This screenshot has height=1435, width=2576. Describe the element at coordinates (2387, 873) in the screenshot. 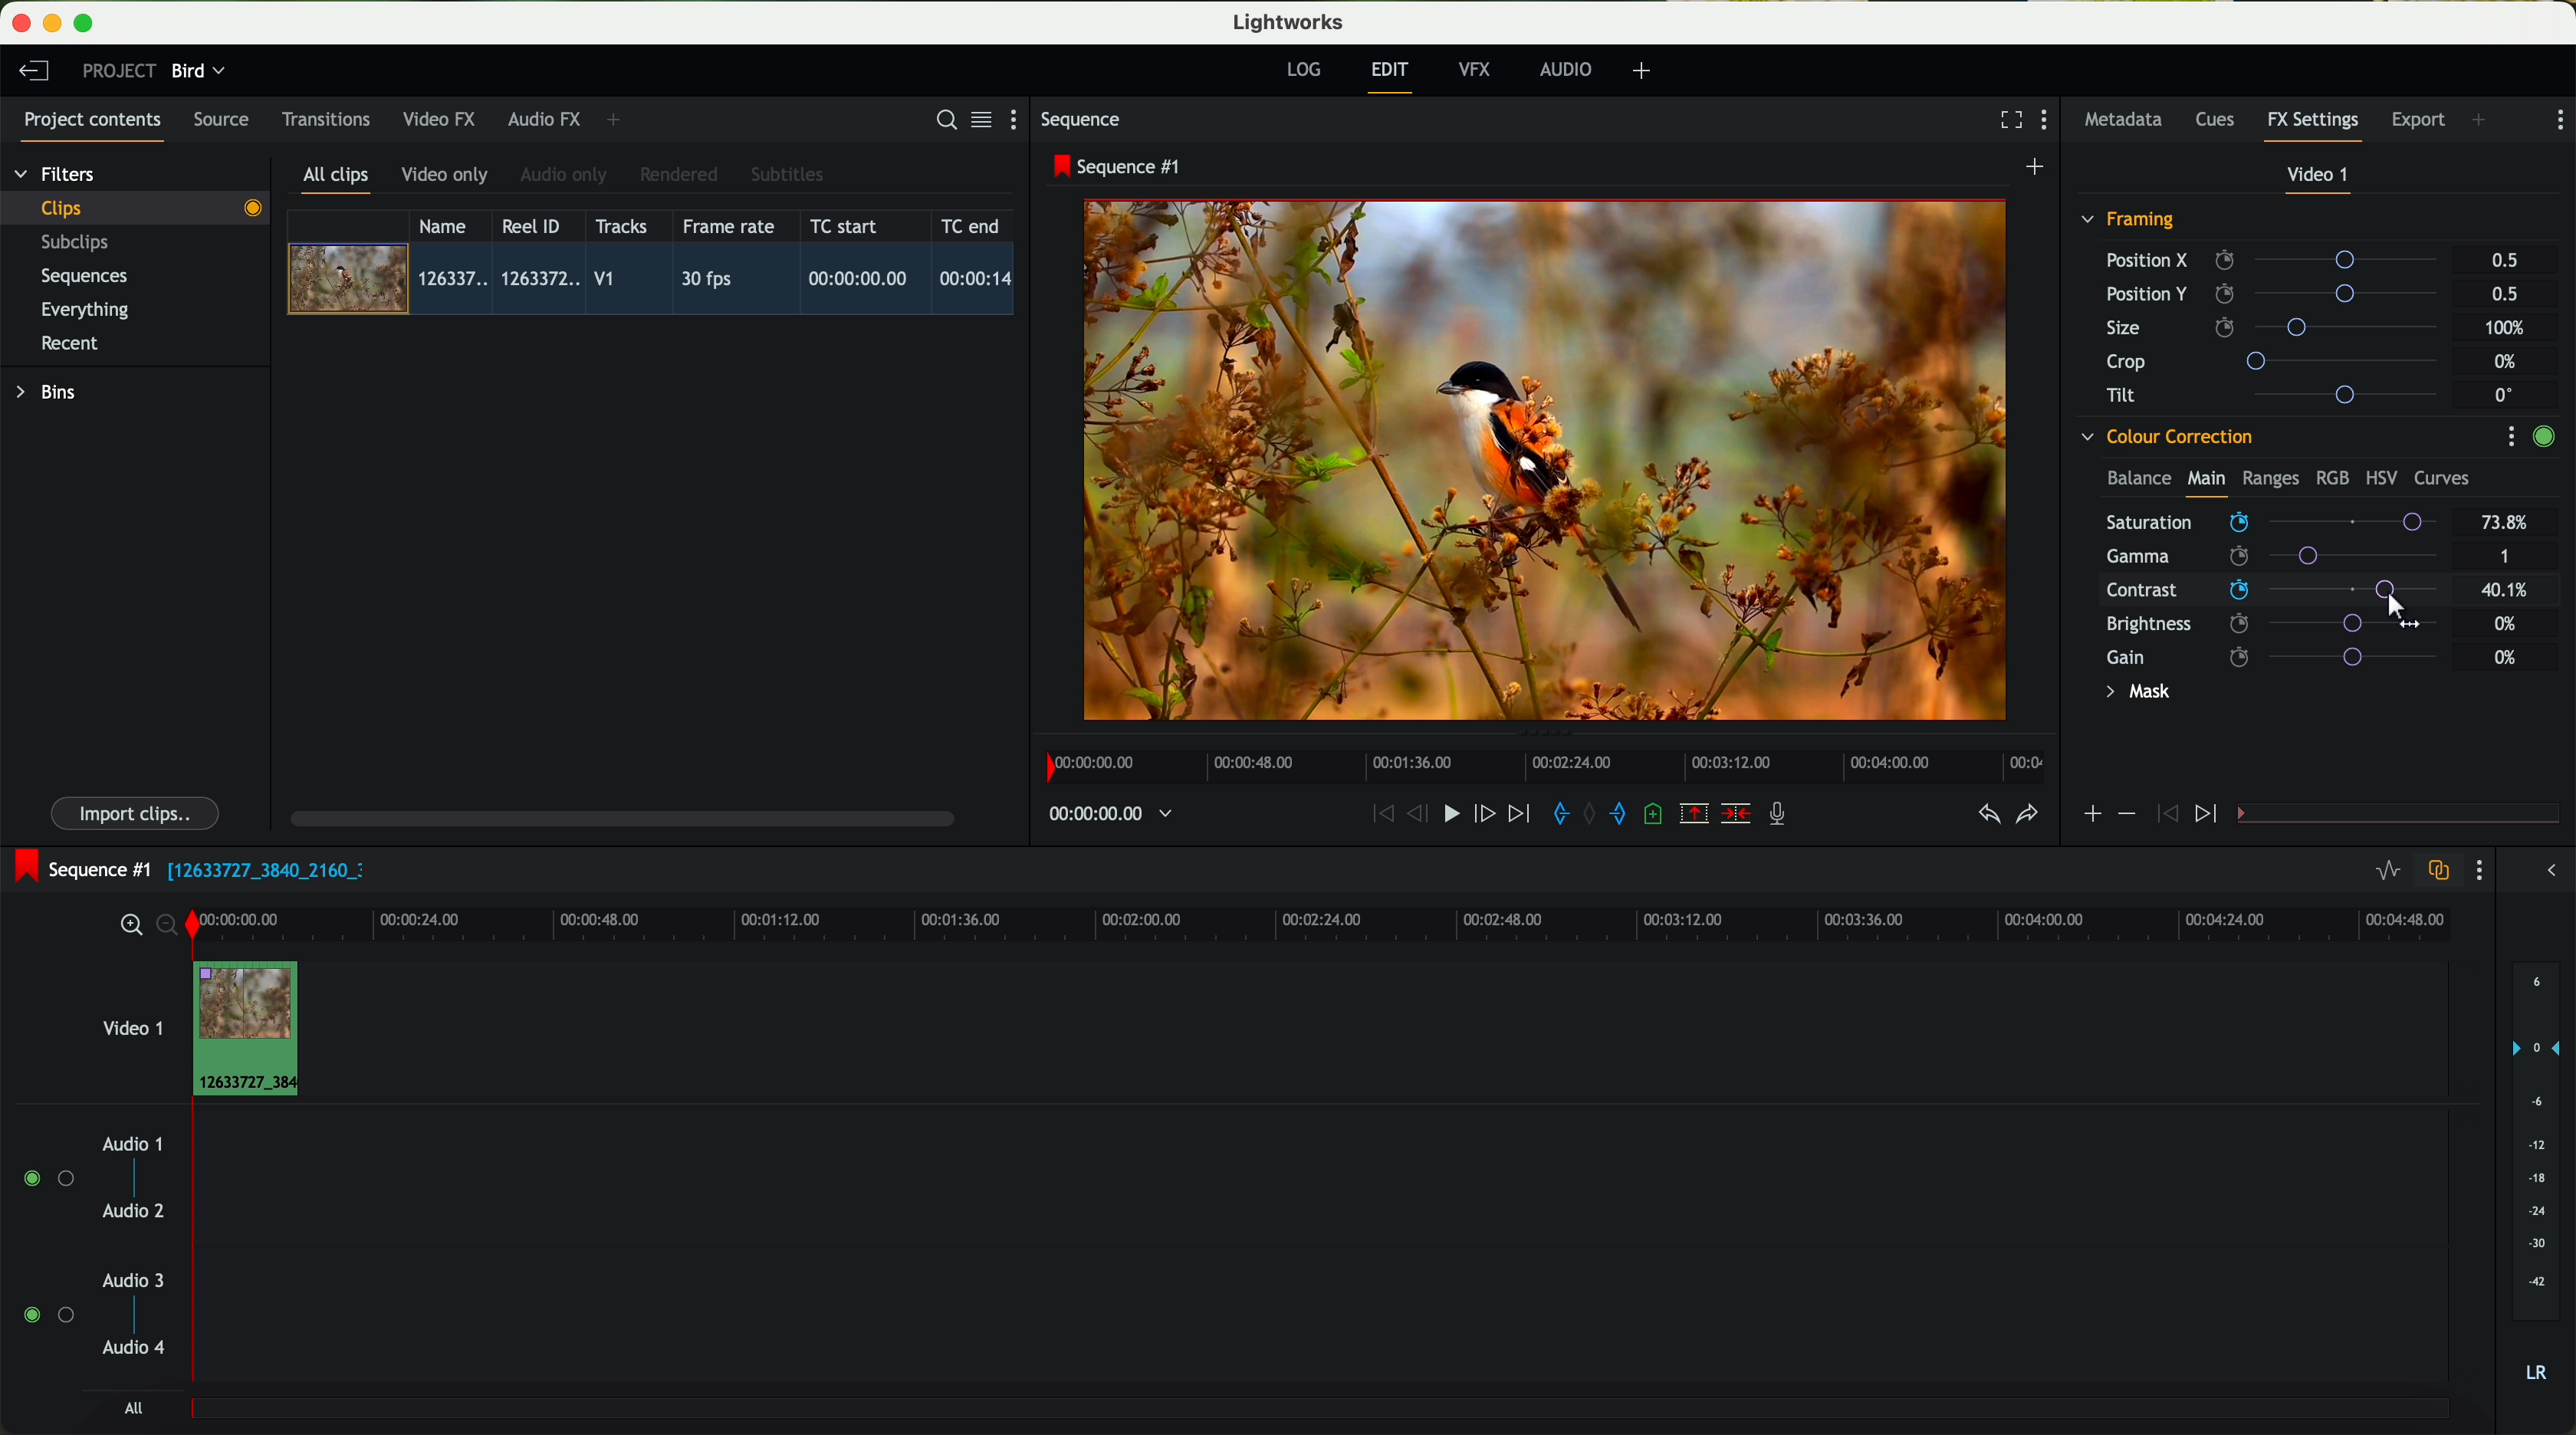

I see `toggle audio levels editing` at that location.